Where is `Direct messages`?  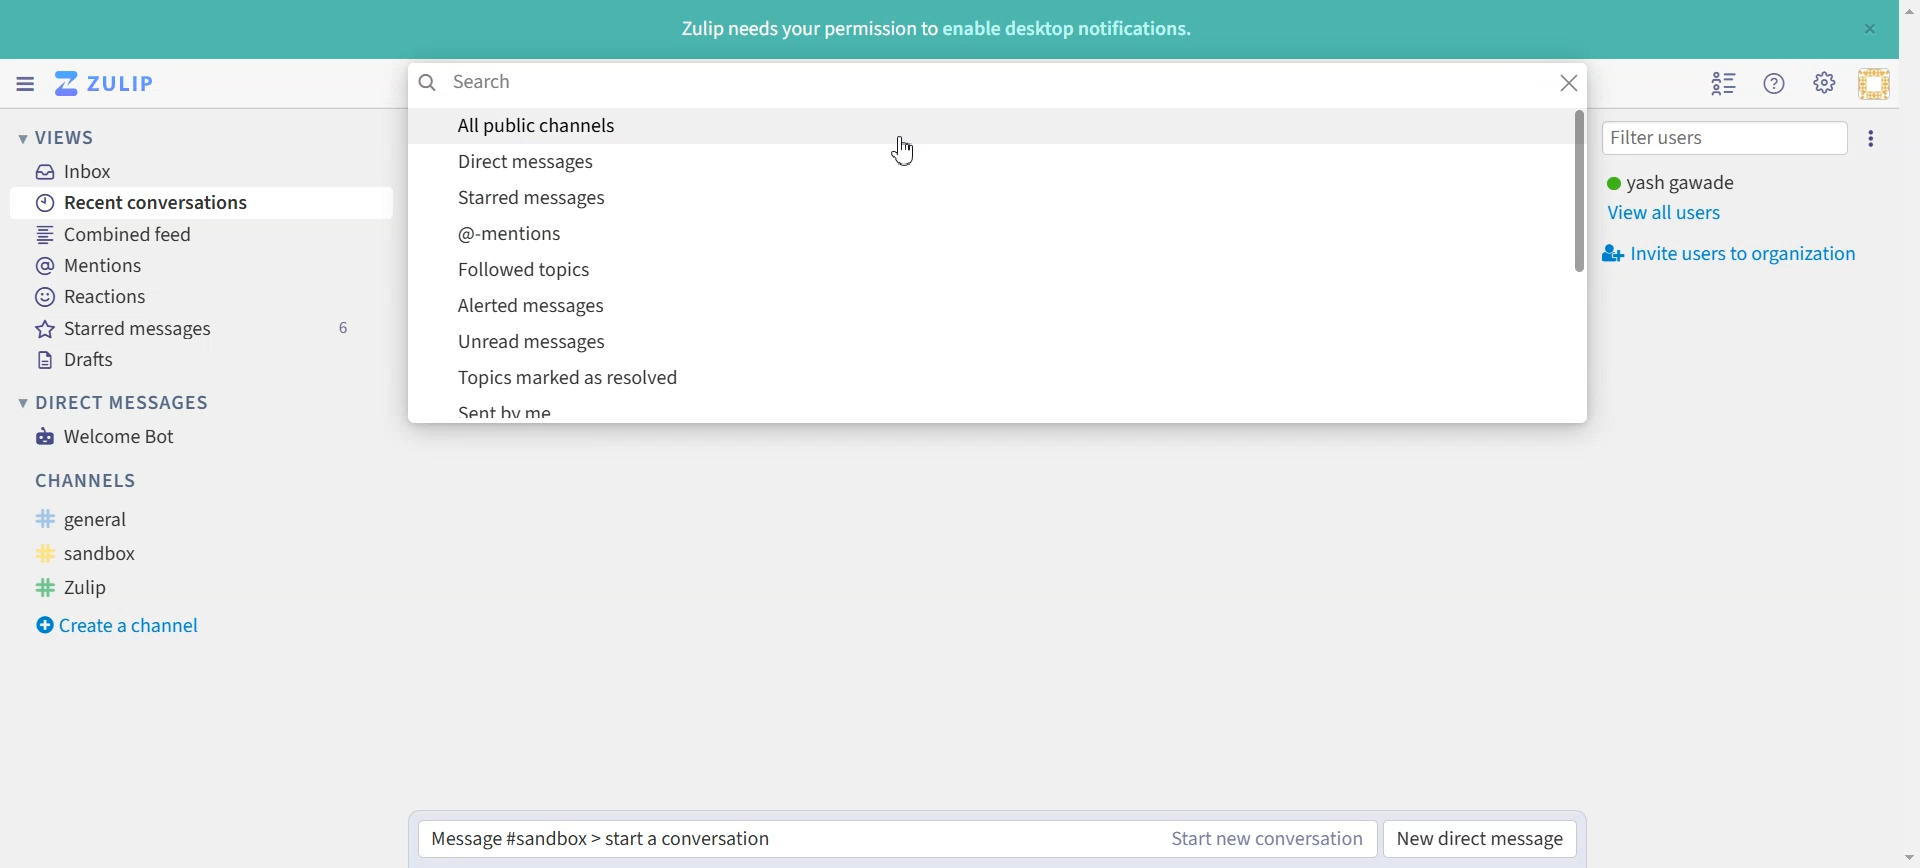
Direct messages is located at coordinates (979, 159).